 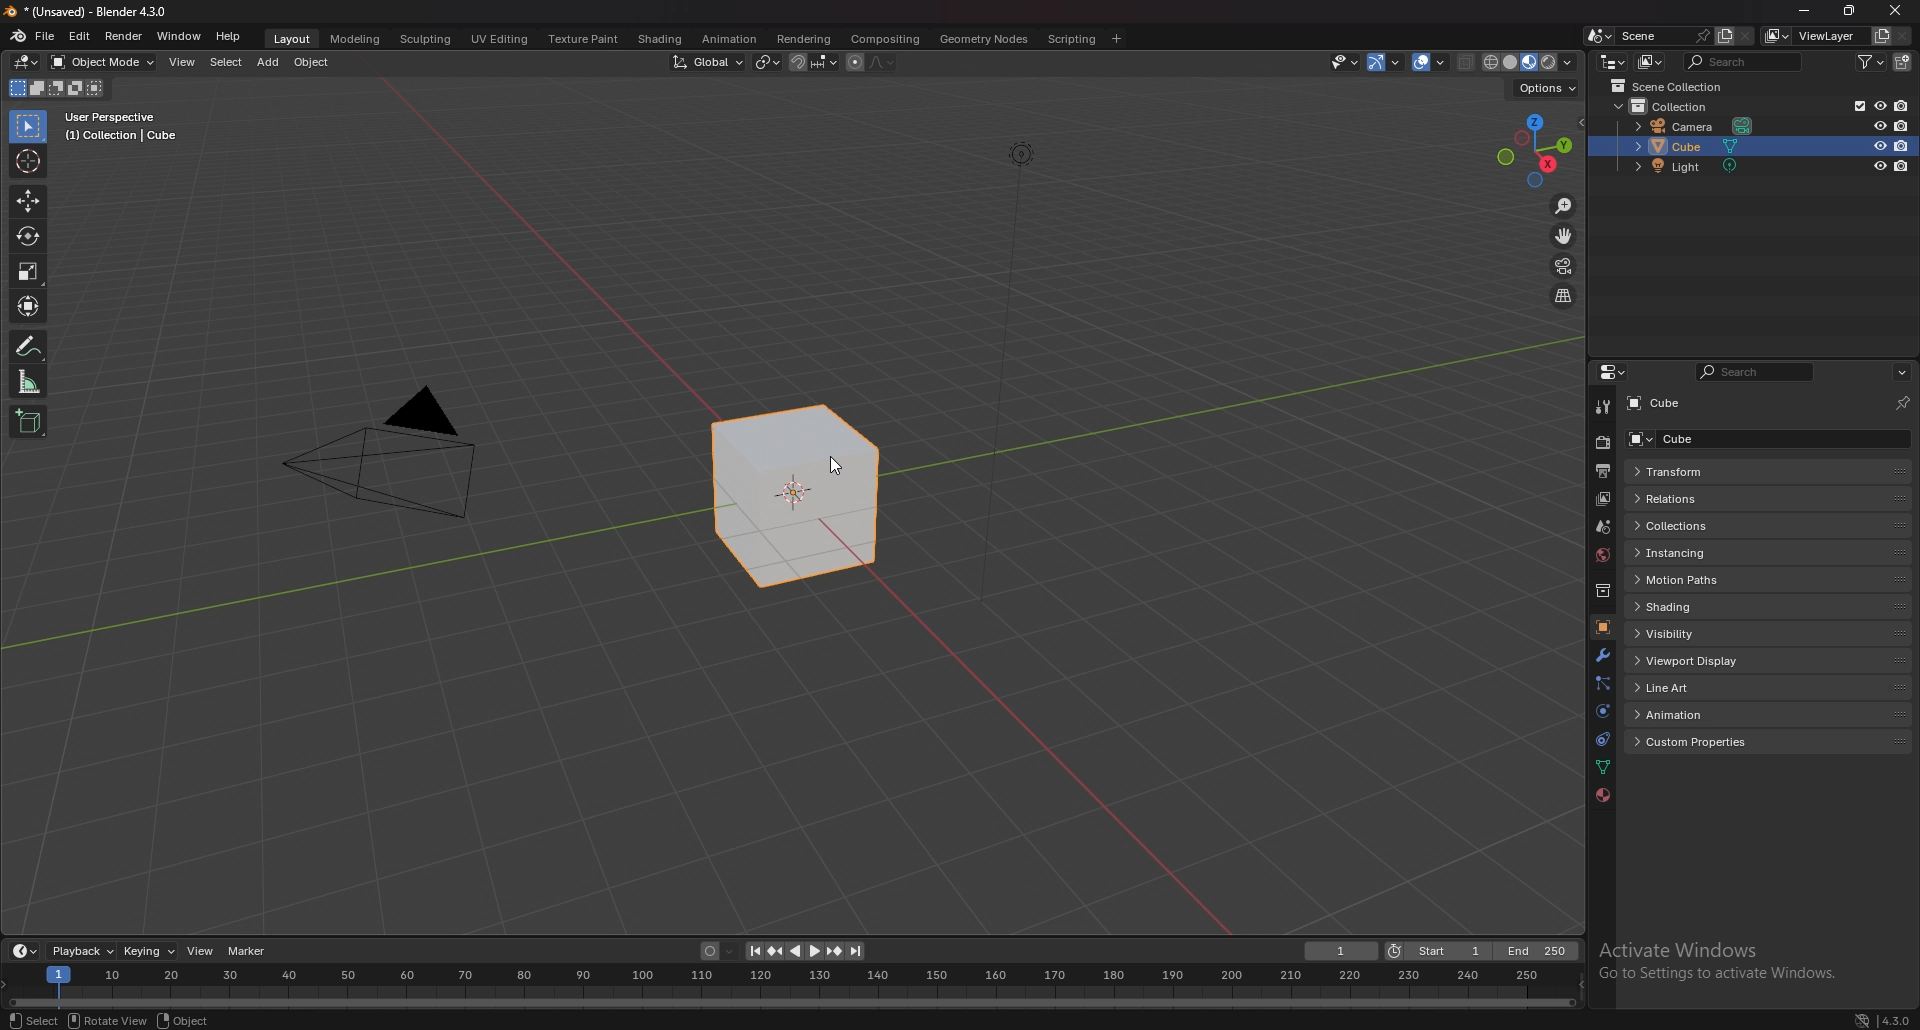 What do you see at coordinates (1662, 404) in the screenshot?
I see `cube` at bounding box center [1662, 404].